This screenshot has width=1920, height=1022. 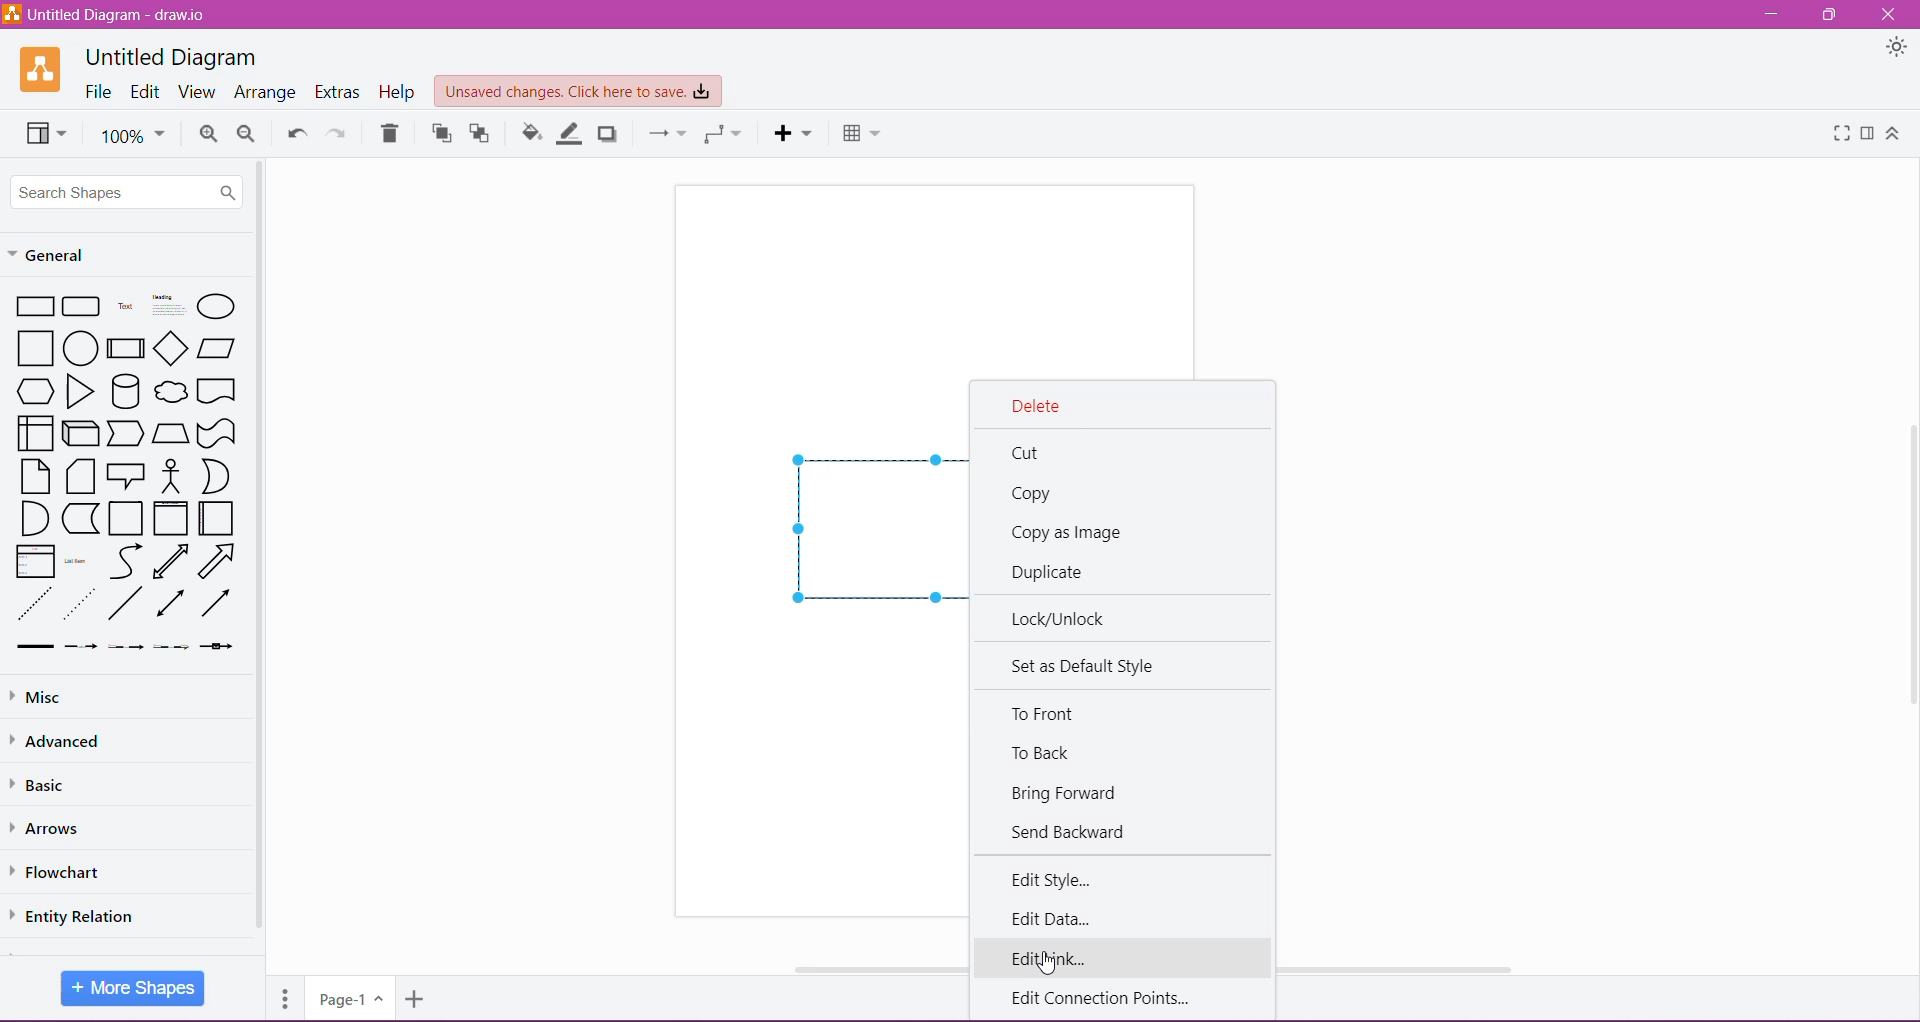 I want to click on Insert, so click(x=792, y=133).